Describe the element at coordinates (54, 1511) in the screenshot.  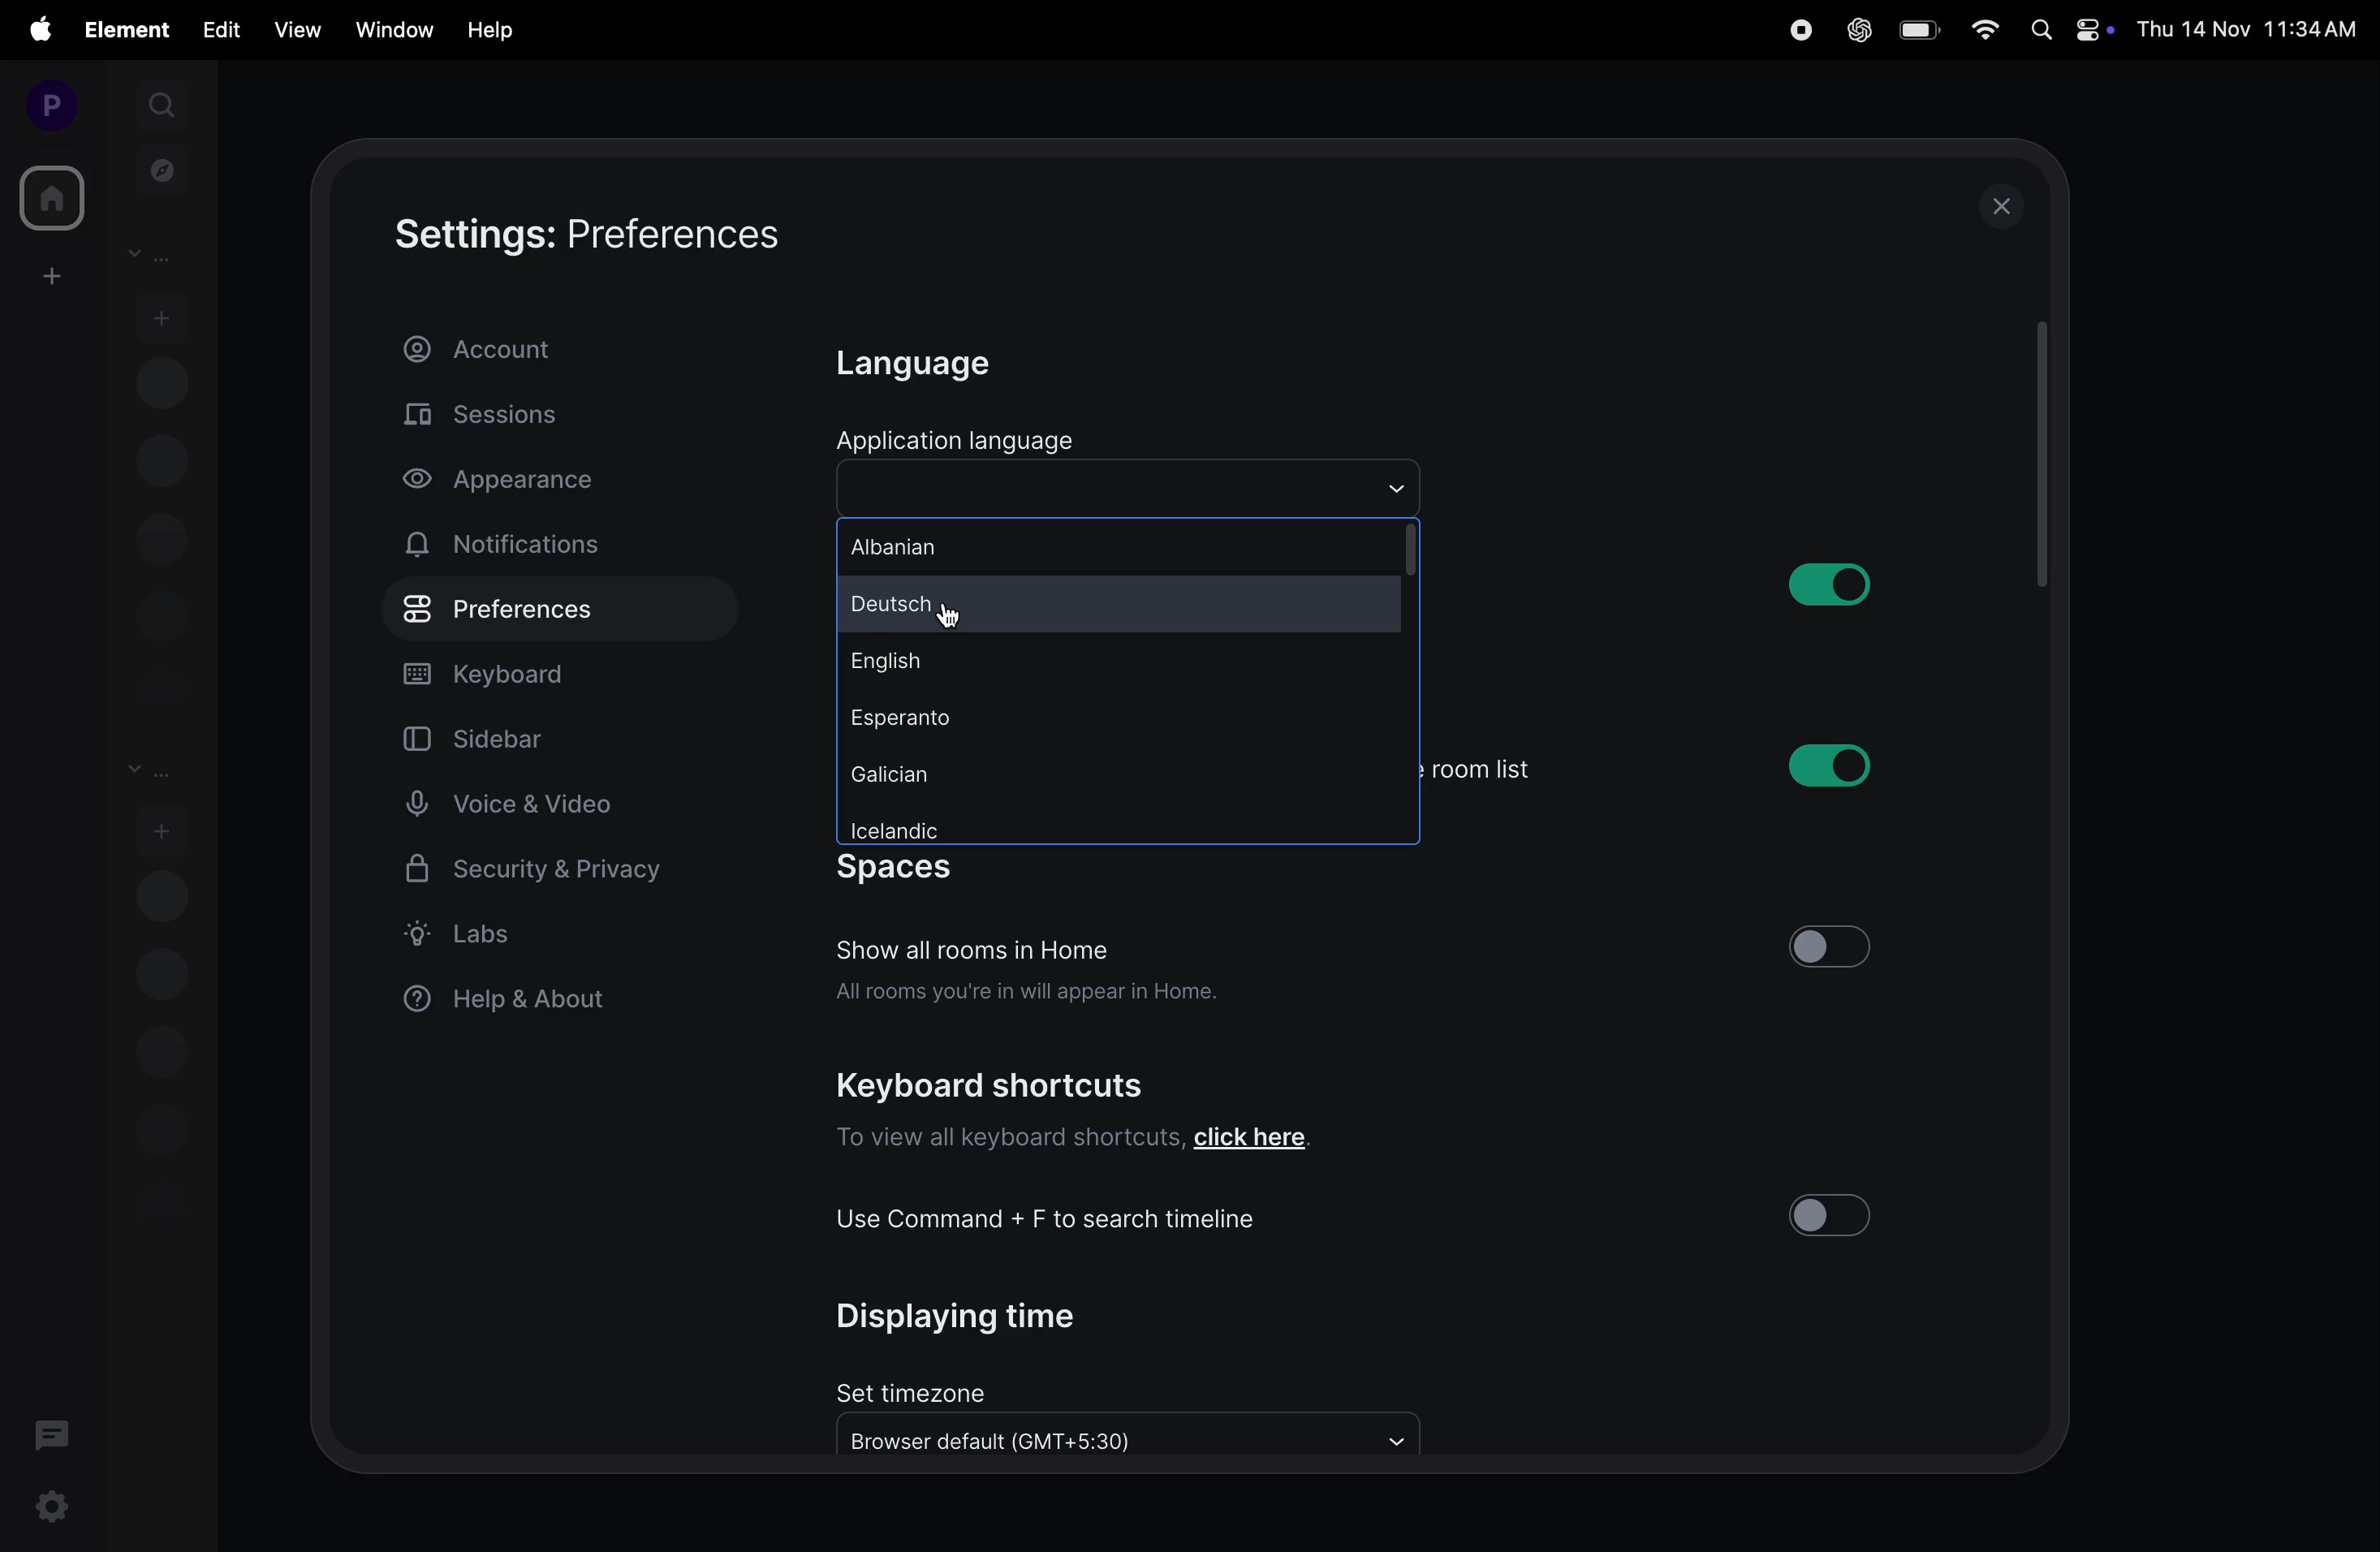
I see `settings` at that location.